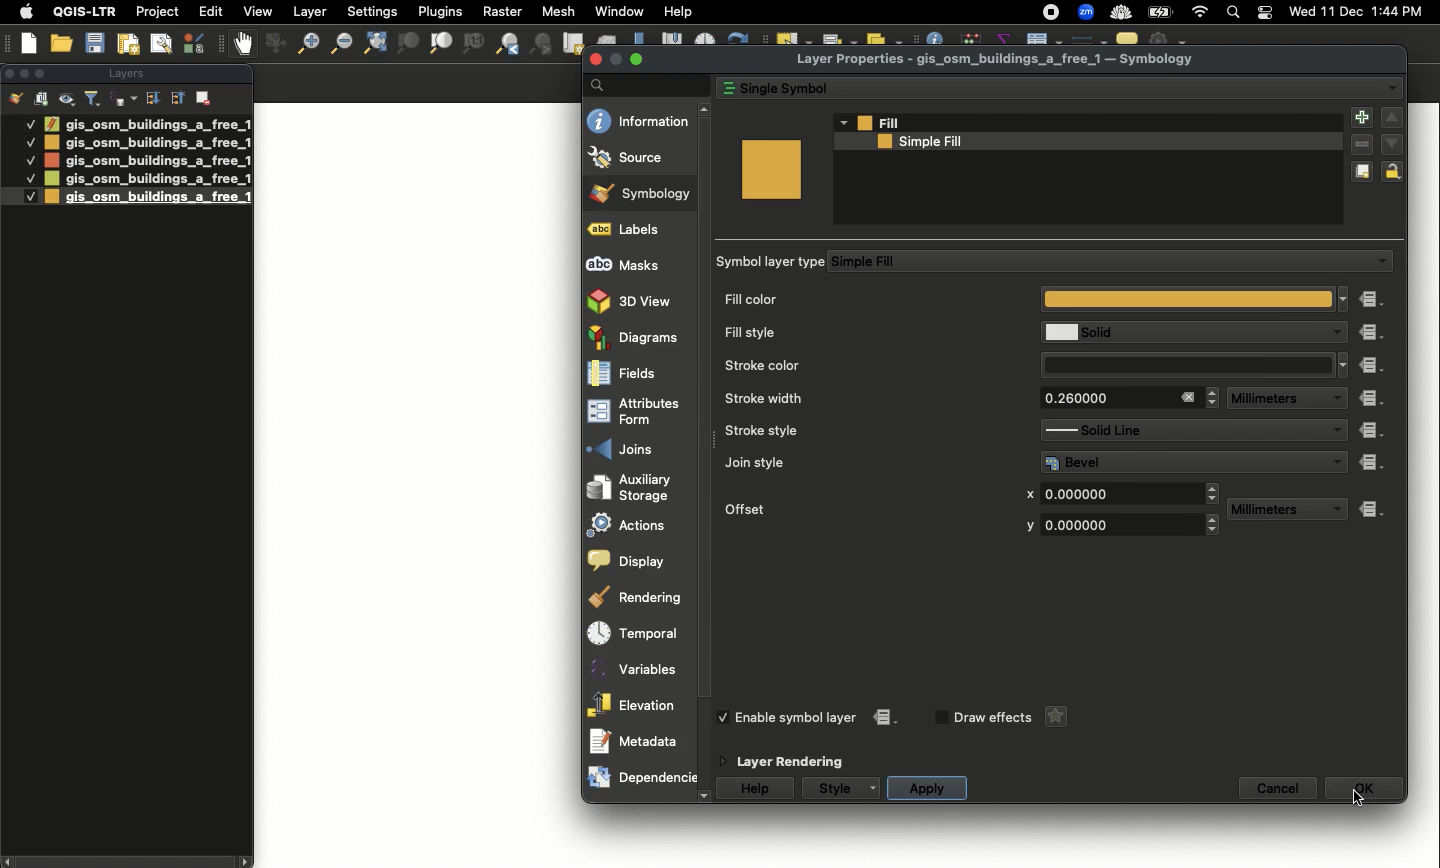 This screenshot has width=1440, height=868. I want to click on Style manager, so click(196, 43).